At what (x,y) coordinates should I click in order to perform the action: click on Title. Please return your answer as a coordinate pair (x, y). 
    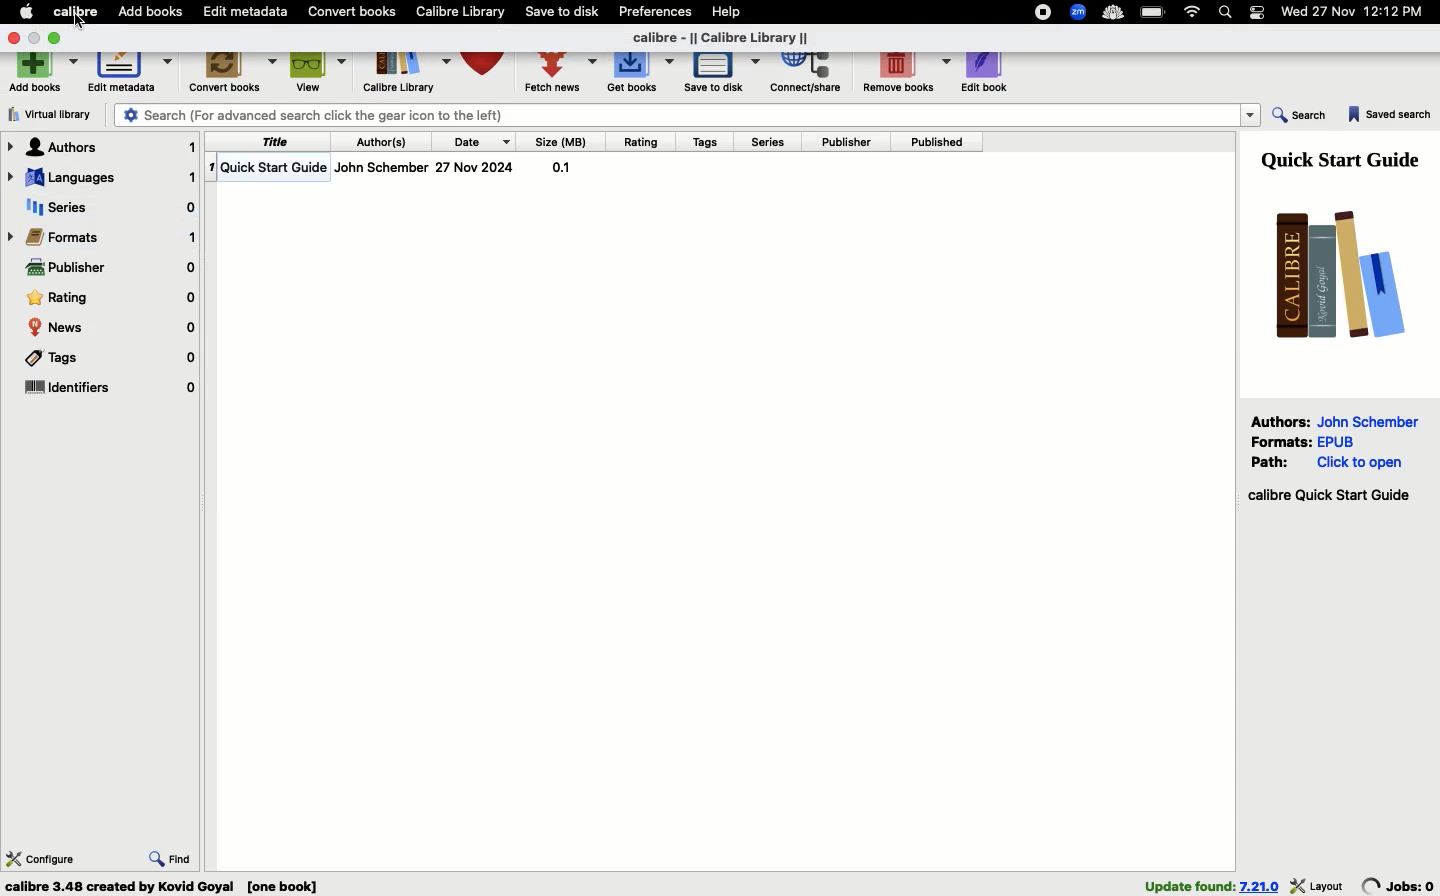
    Looking at the image, I should click on (723, 37).